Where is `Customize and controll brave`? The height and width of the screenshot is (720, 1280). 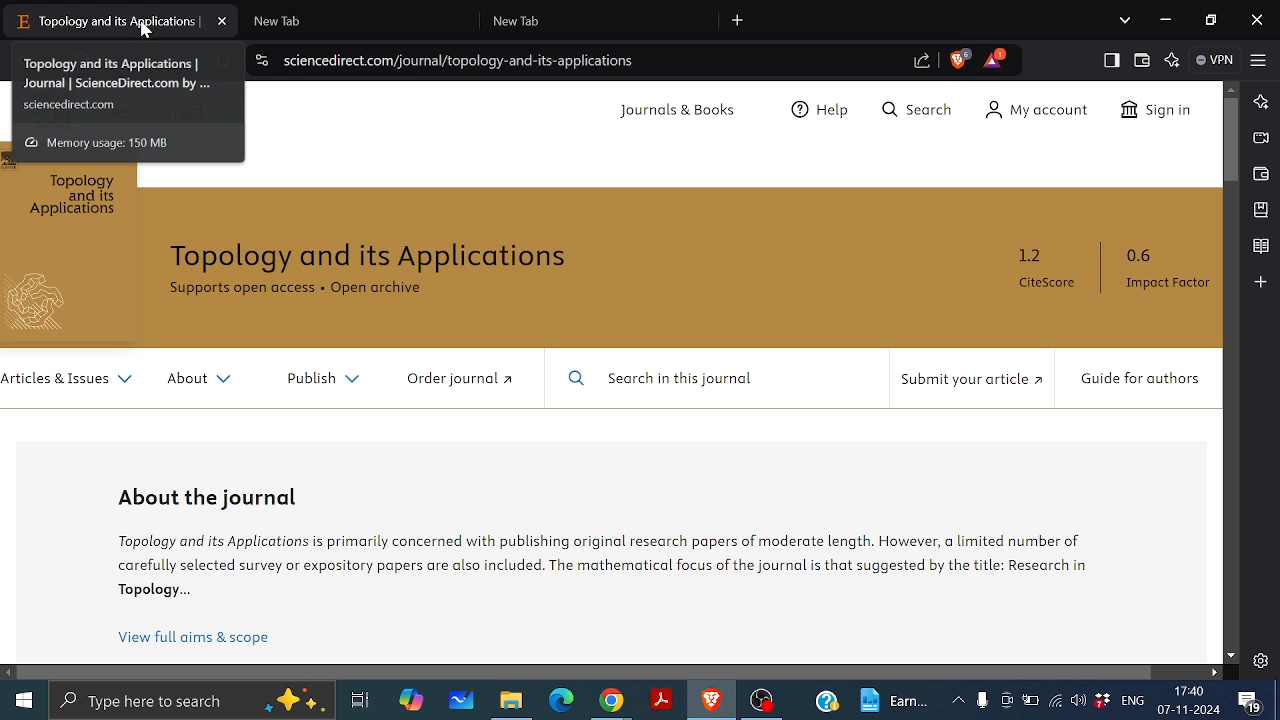
Customize and controll brave is located at coordinates (1259, 61).